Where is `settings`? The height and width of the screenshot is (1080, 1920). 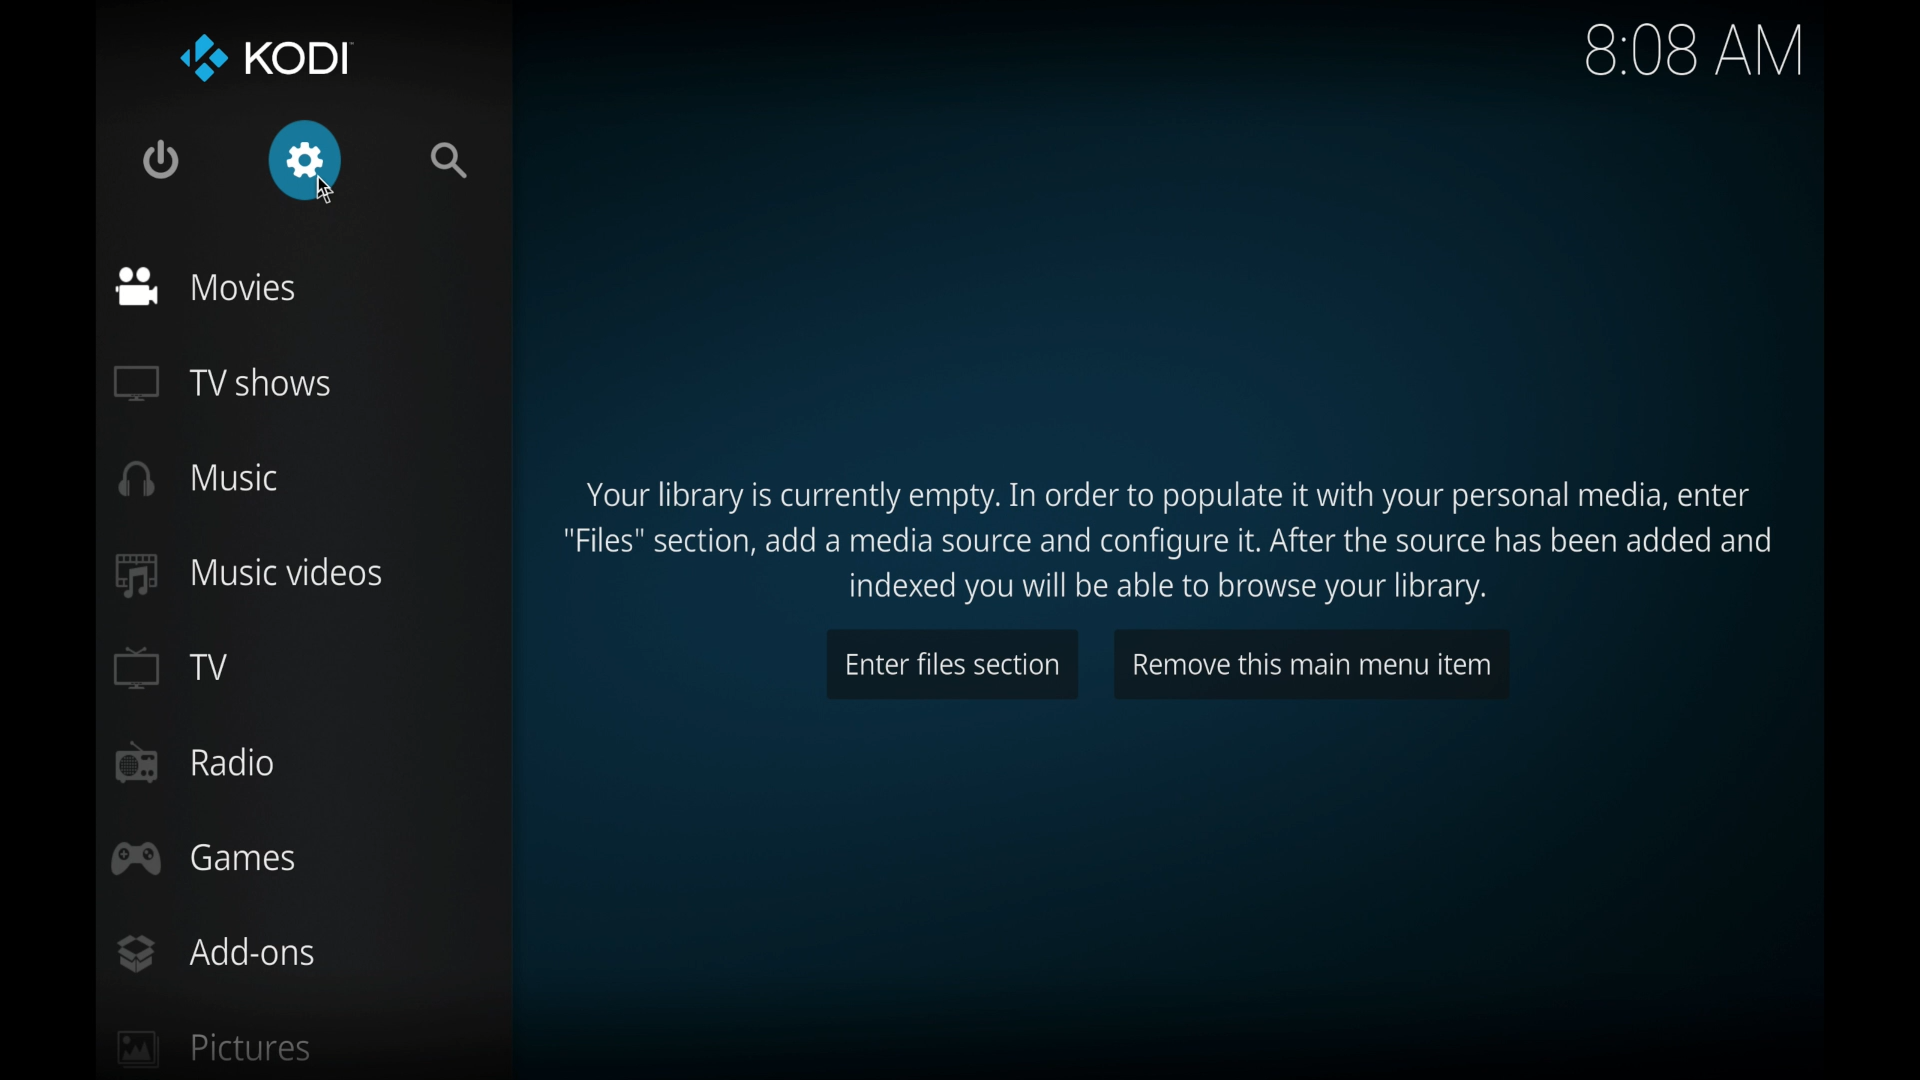
settings is located at coordinates (305, 160).